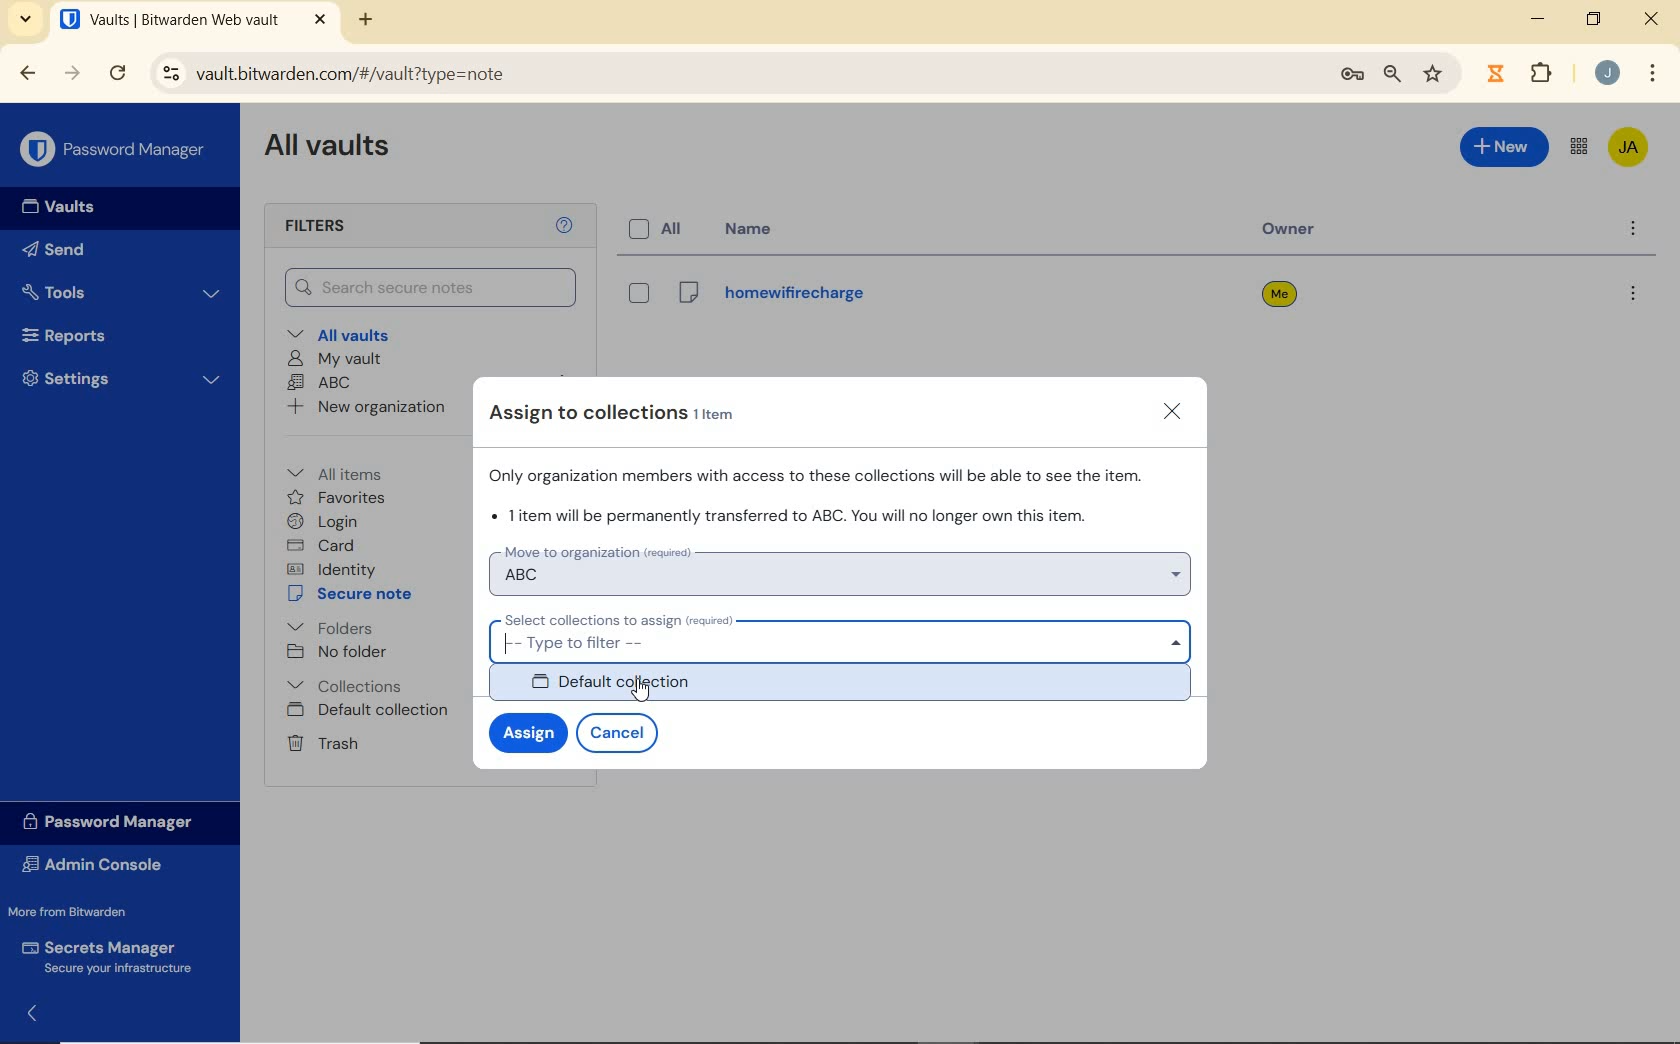 This screenshot has width=1680, height=1044. I want to click on New, so click(1505, 151).